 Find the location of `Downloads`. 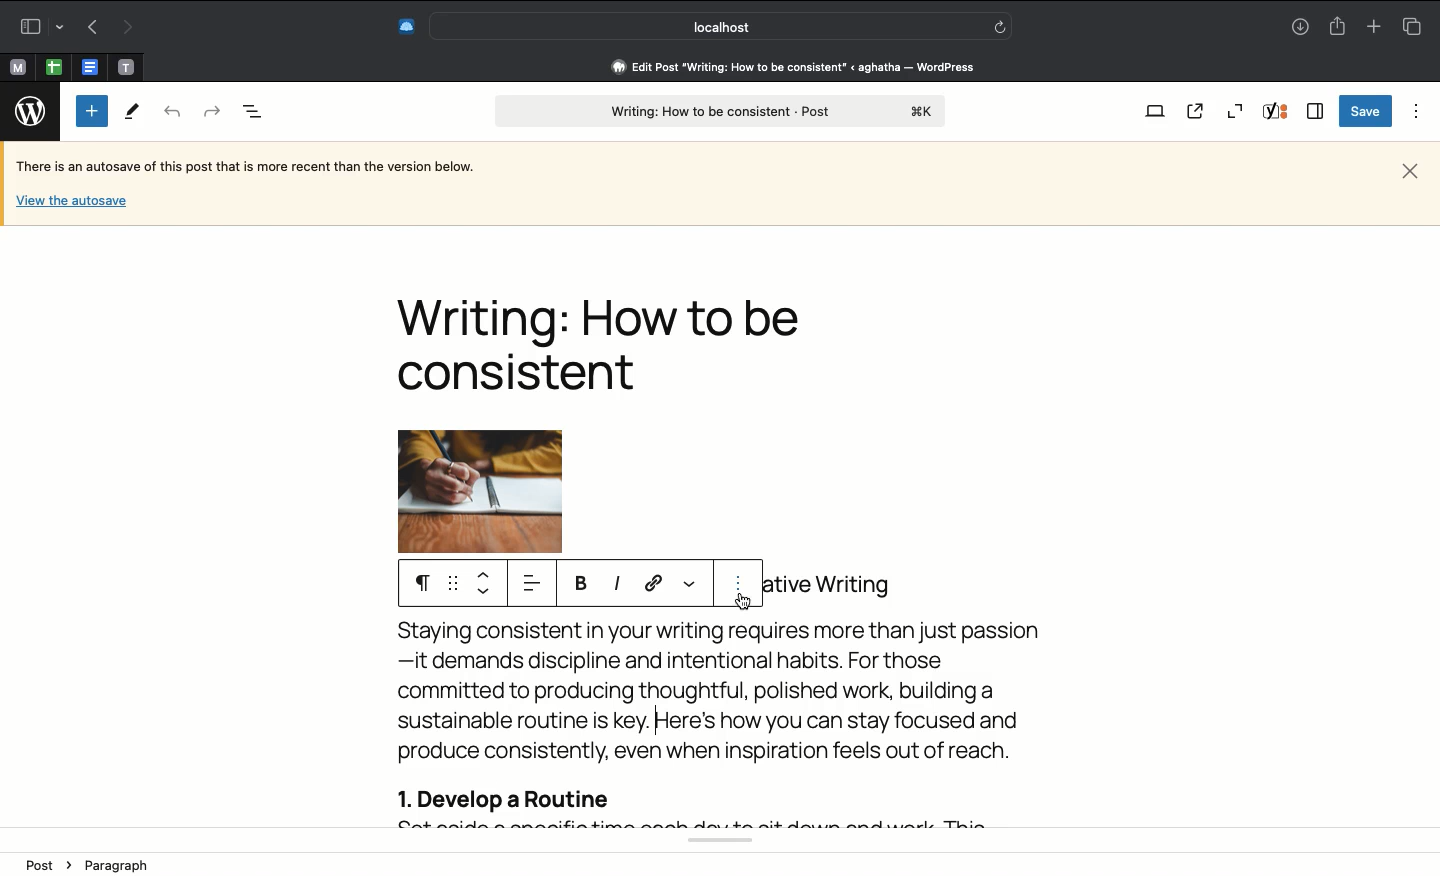

Downloads is located at coordinates (1300, 28).